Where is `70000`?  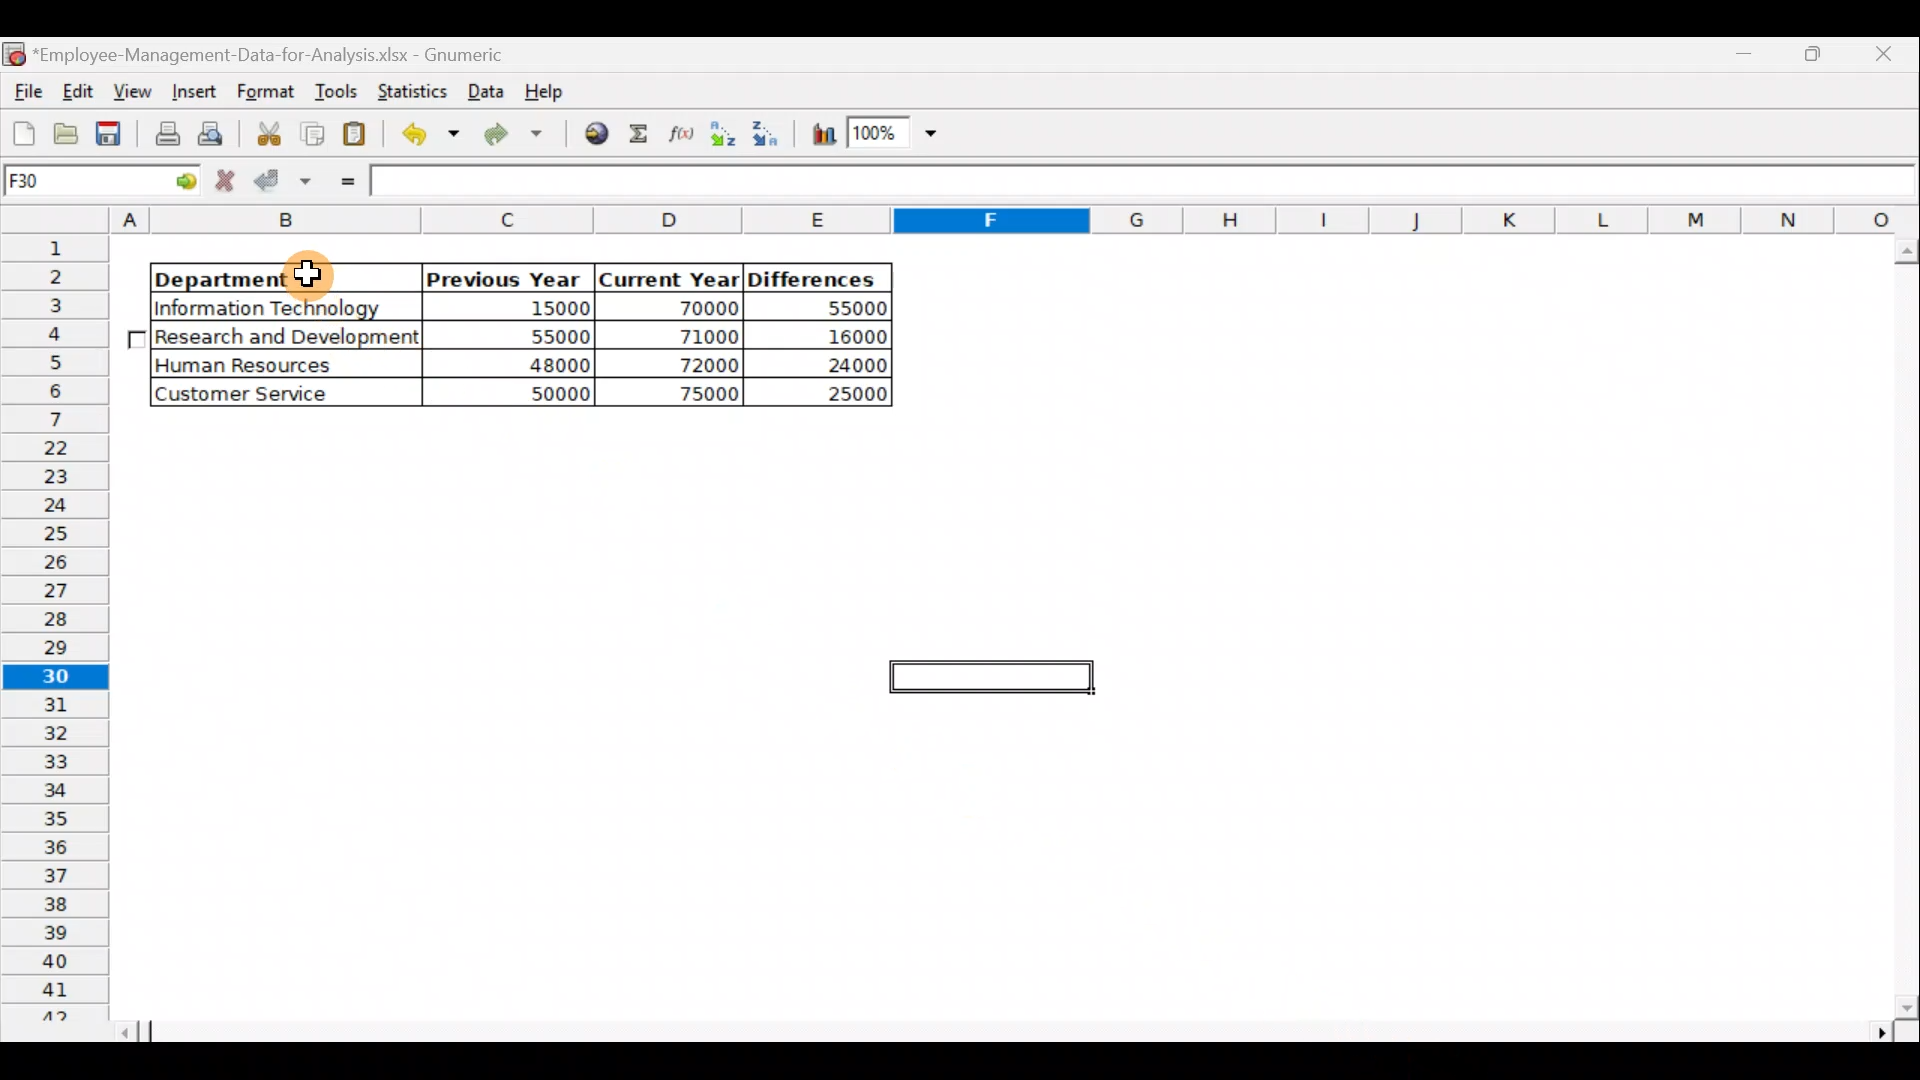
70000 is located at coordinates (690, 307).